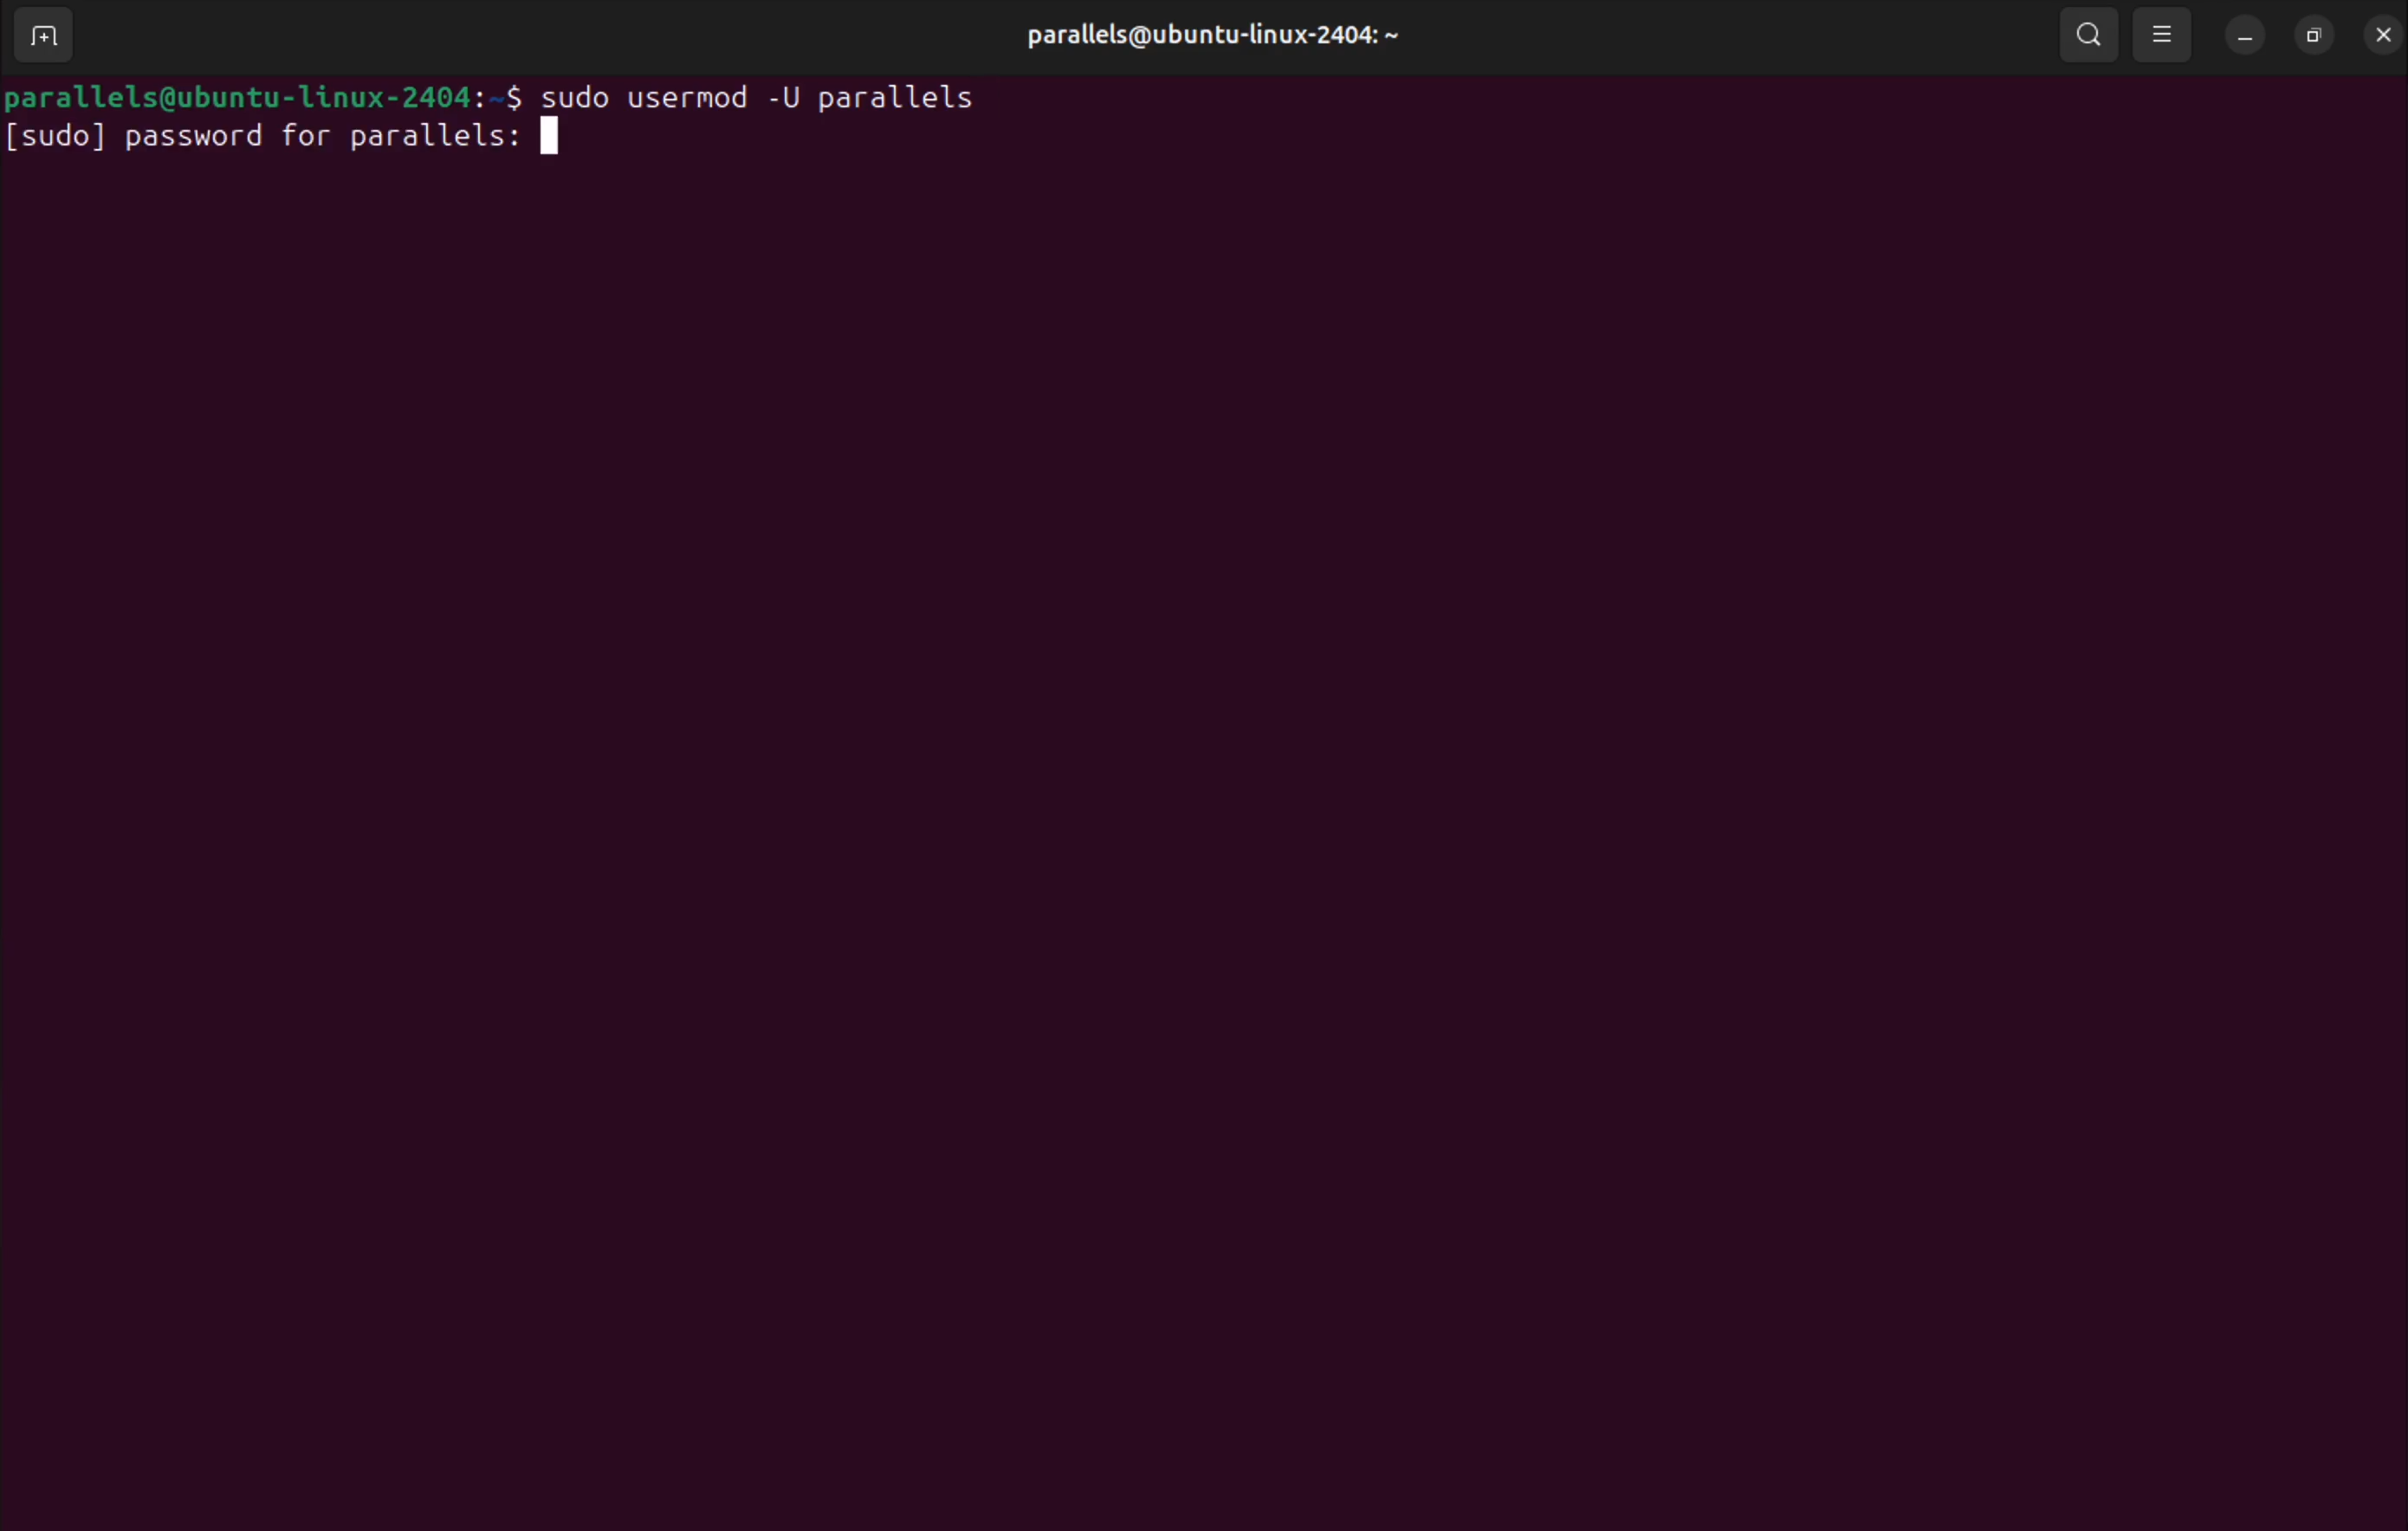 The height and width of the screenshot is (1531, 2408). What do you see at coordinates (2089, 34) in the screenshot?
I see `search ` at bounding box center [2089, 34].